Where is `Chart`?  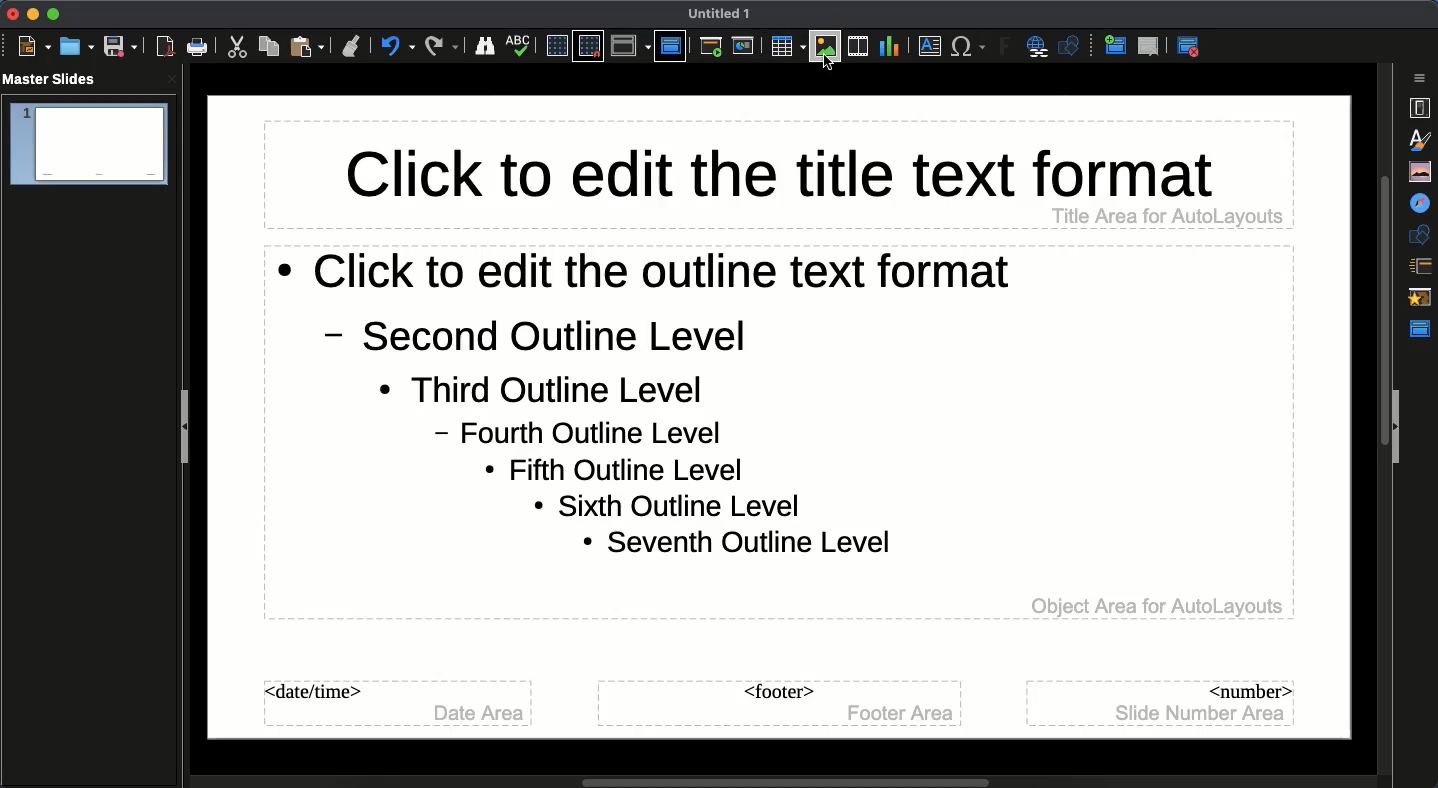 Chart is located at coordinates (889, 45).